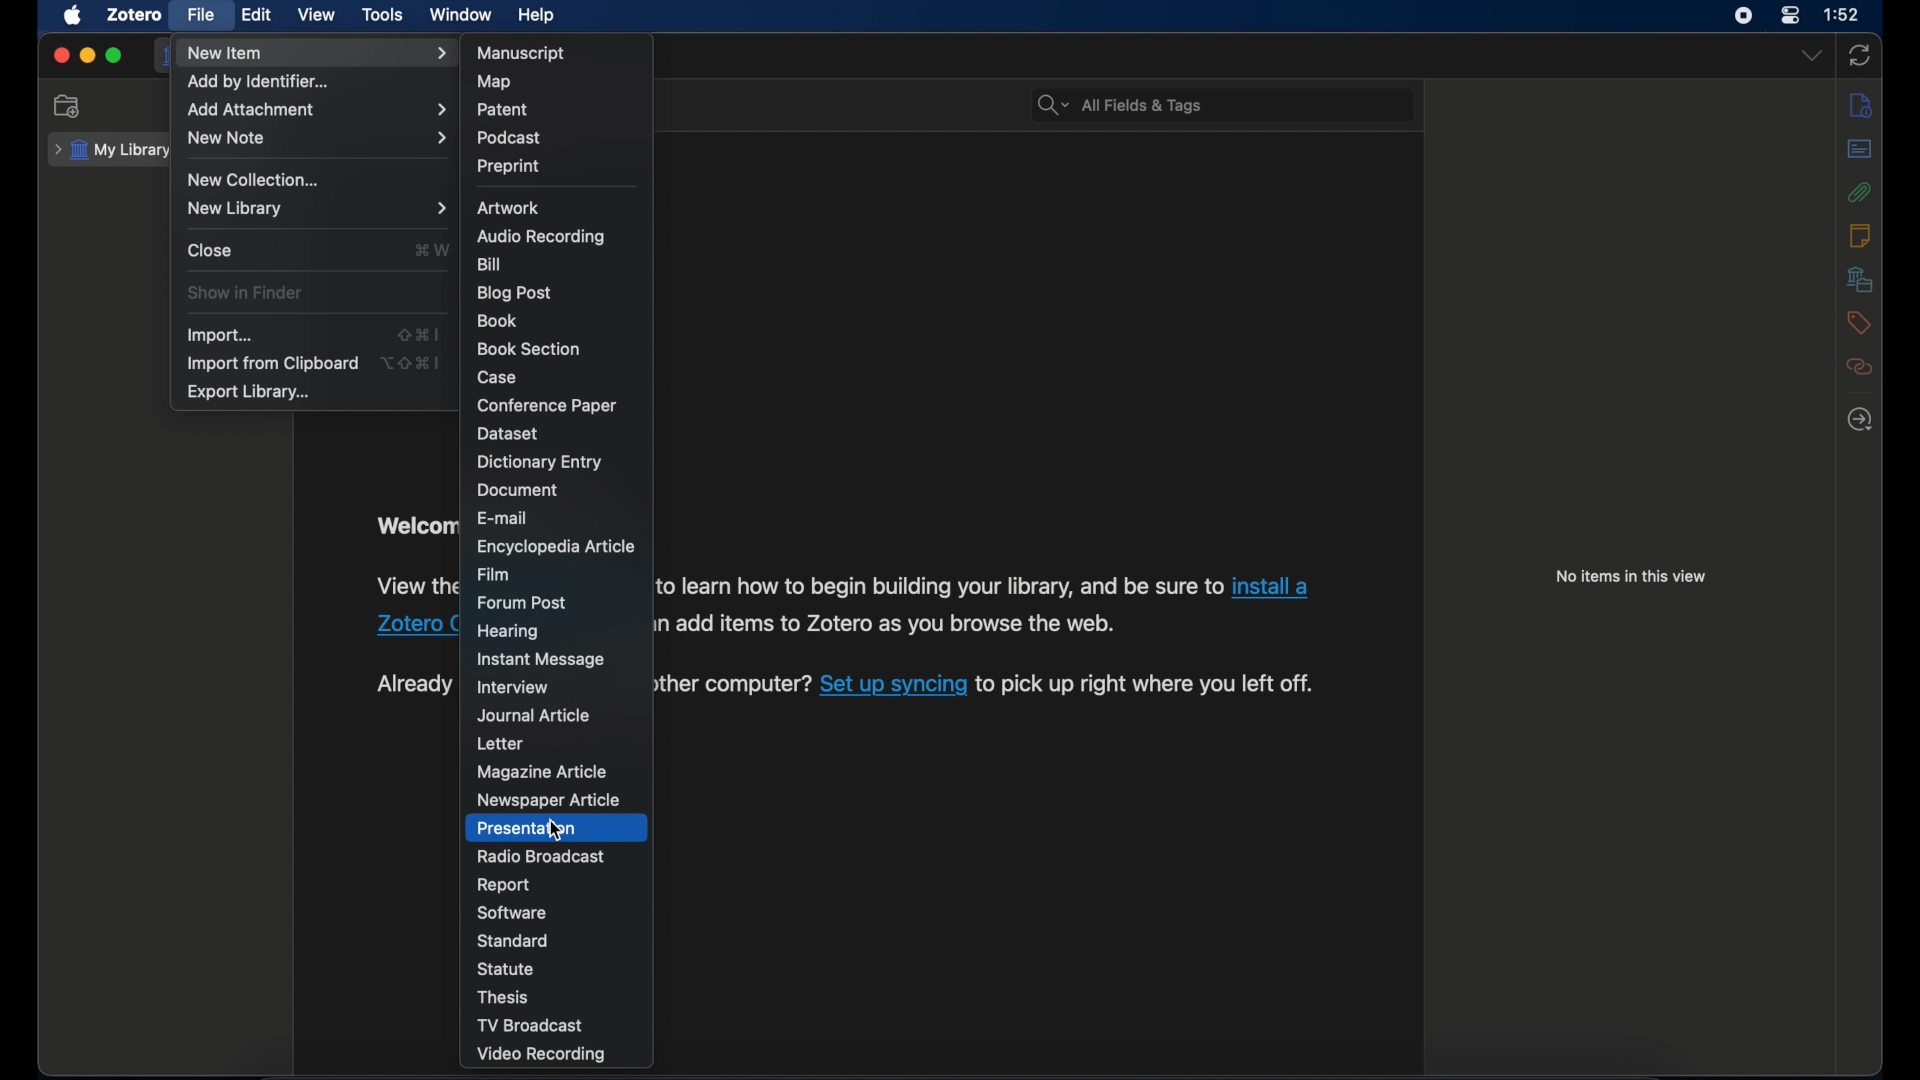  I want to click on e-mail, so click(504, 517).